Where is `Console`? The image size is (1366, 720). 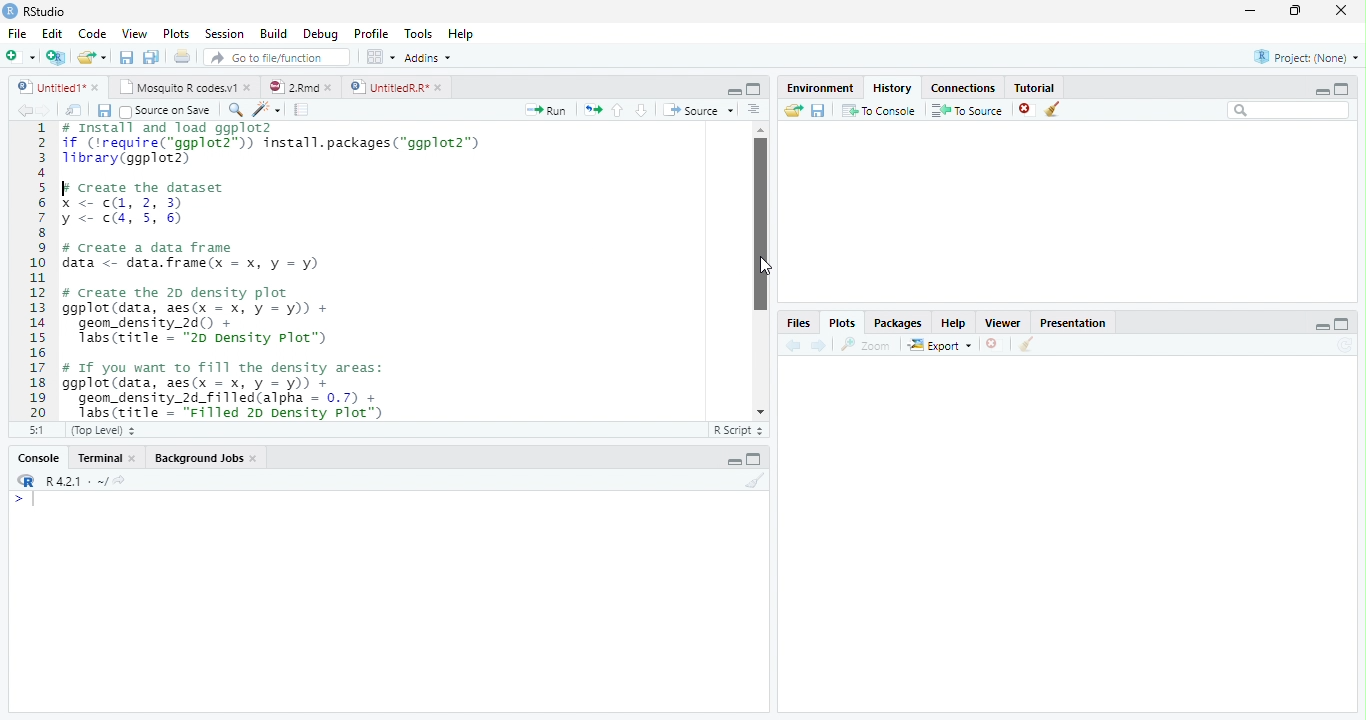 Console is located at coordinates (38, 459).